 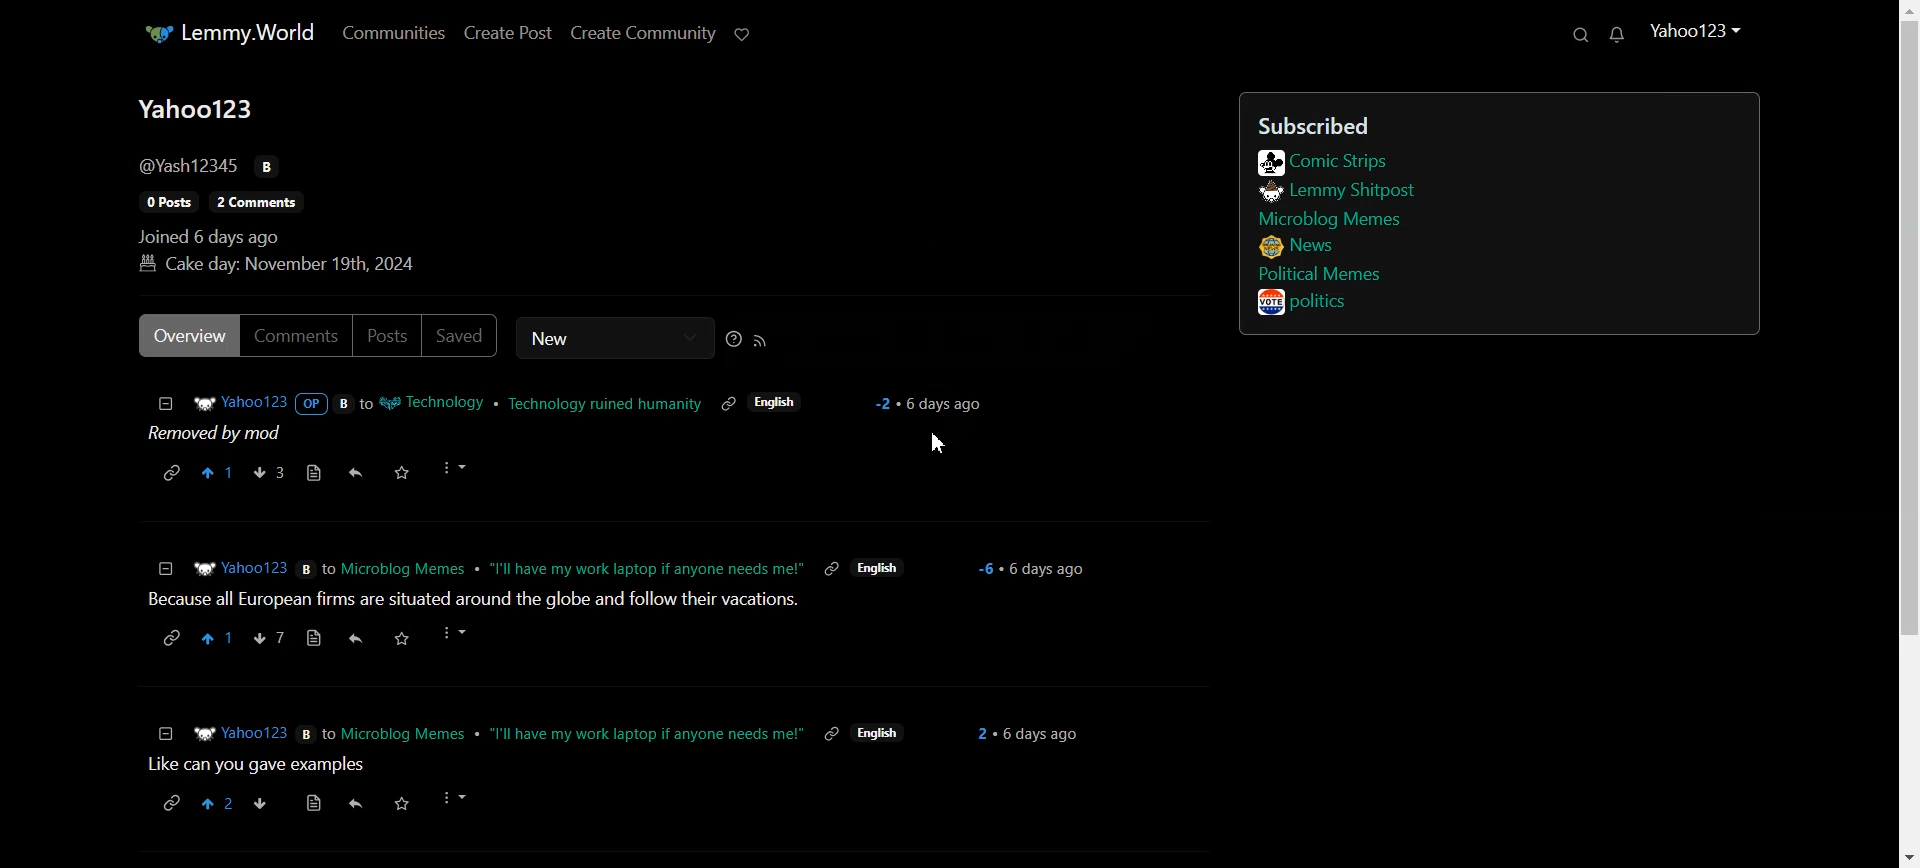 What do you see at coordinates (454, 468) in the screenshot?
I see `More` at bounding box center [454, 468].